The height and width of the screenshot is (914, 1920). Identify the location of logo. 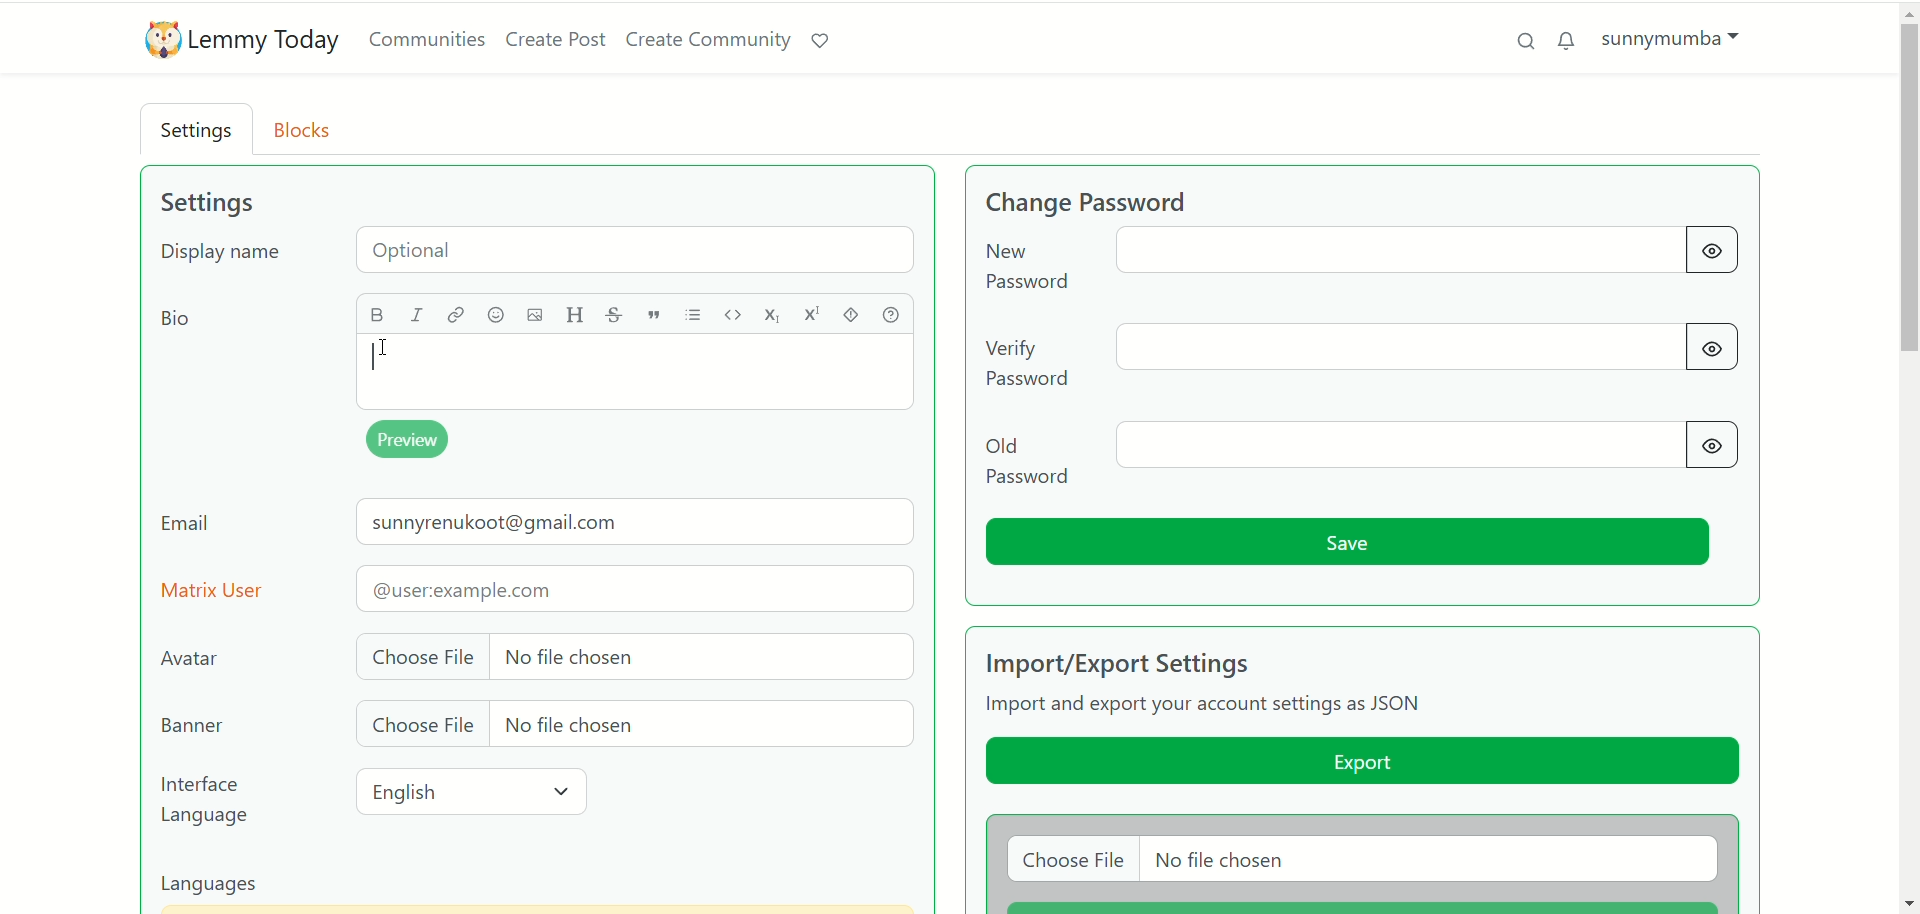
(157, 41).